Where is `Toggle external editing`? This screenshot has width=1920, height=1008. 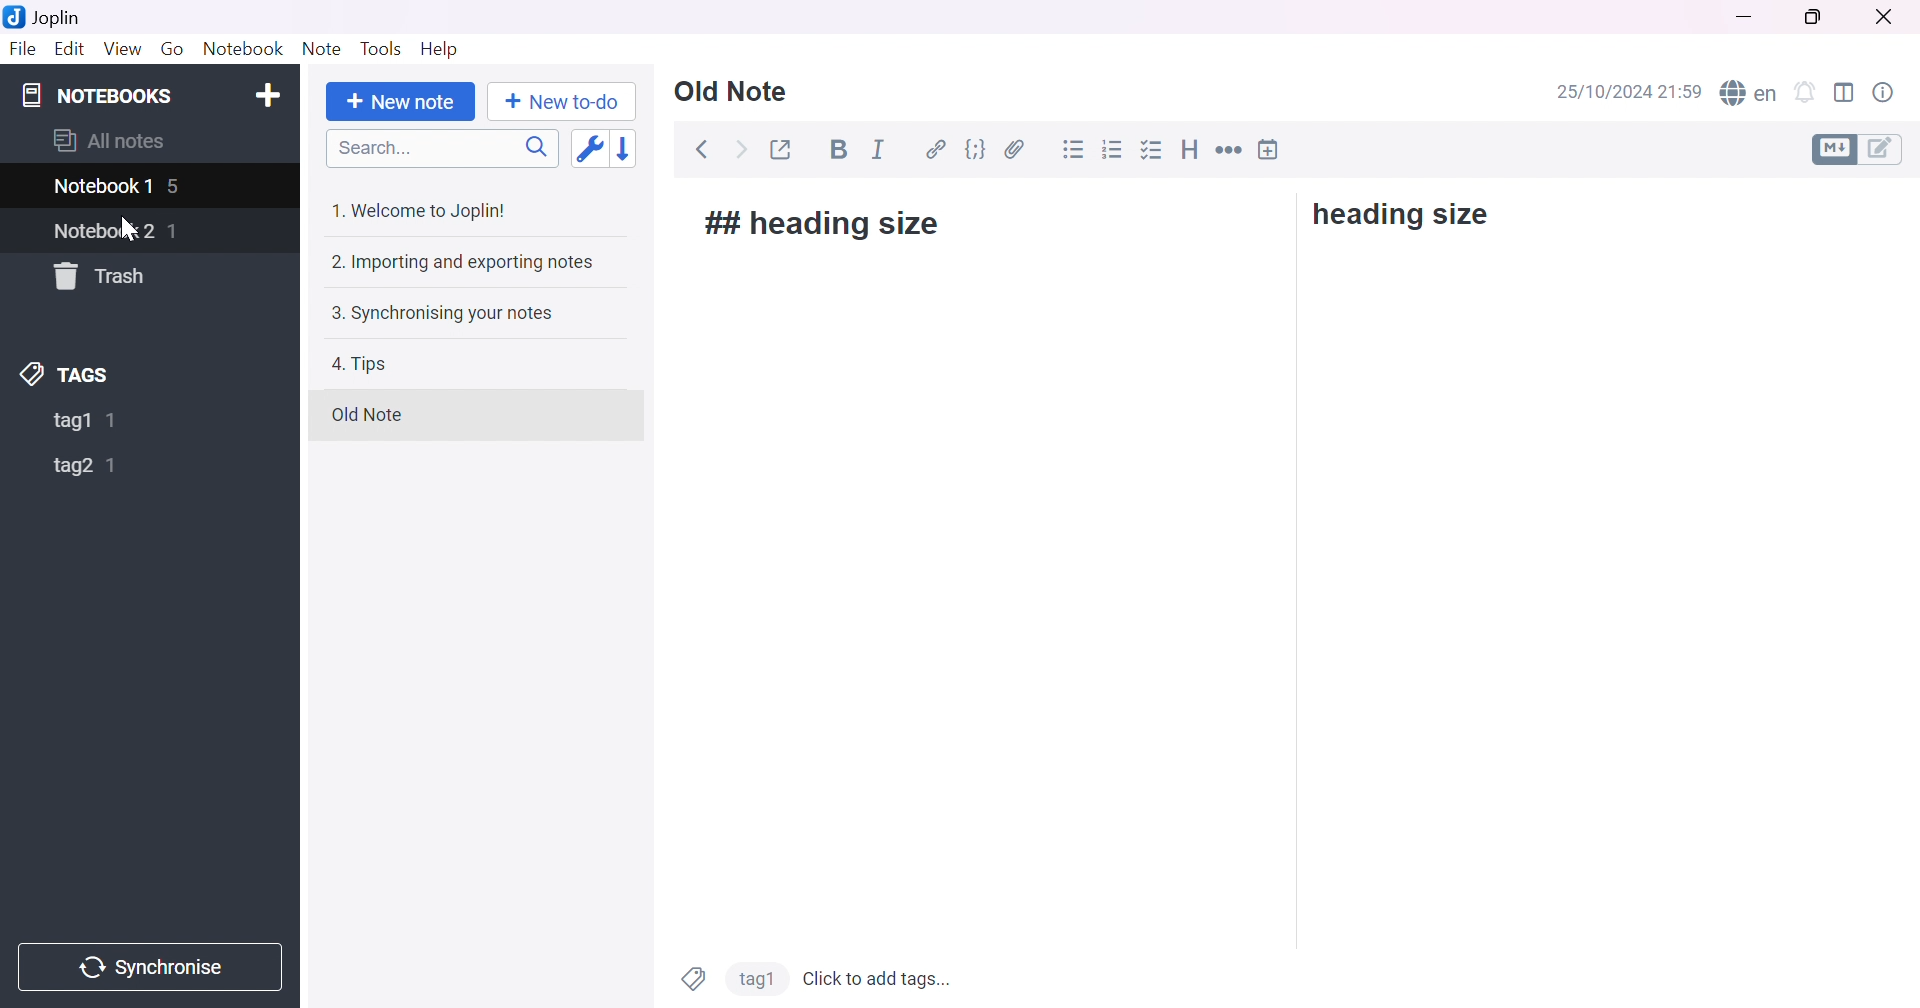 Toggle external editing is located at coordinates (778, 150).